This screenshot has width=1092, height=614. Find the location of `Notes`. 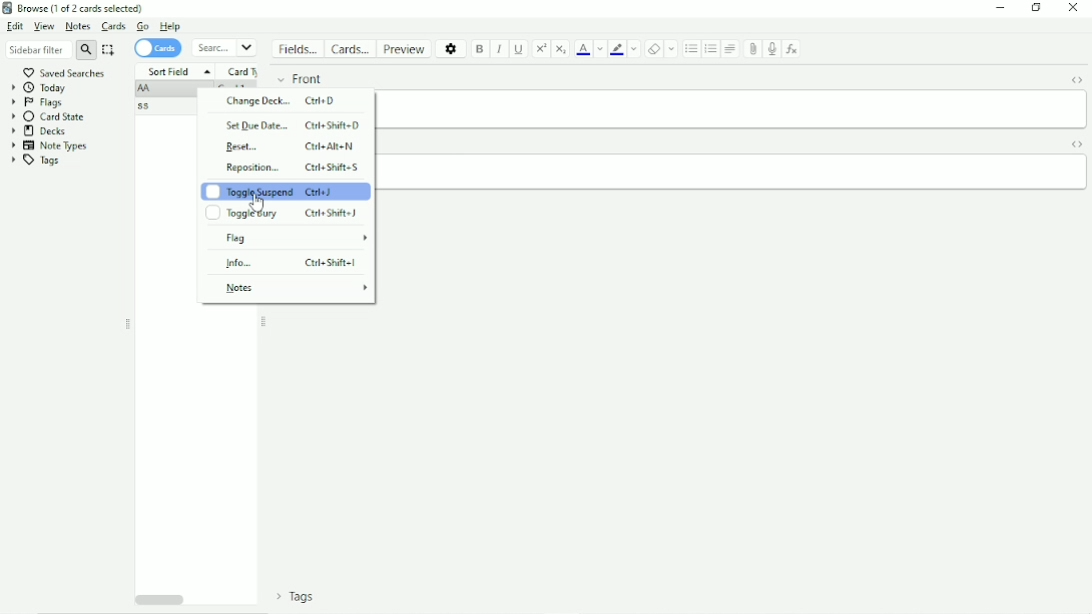

Notes is located at coordinates (296, 289).